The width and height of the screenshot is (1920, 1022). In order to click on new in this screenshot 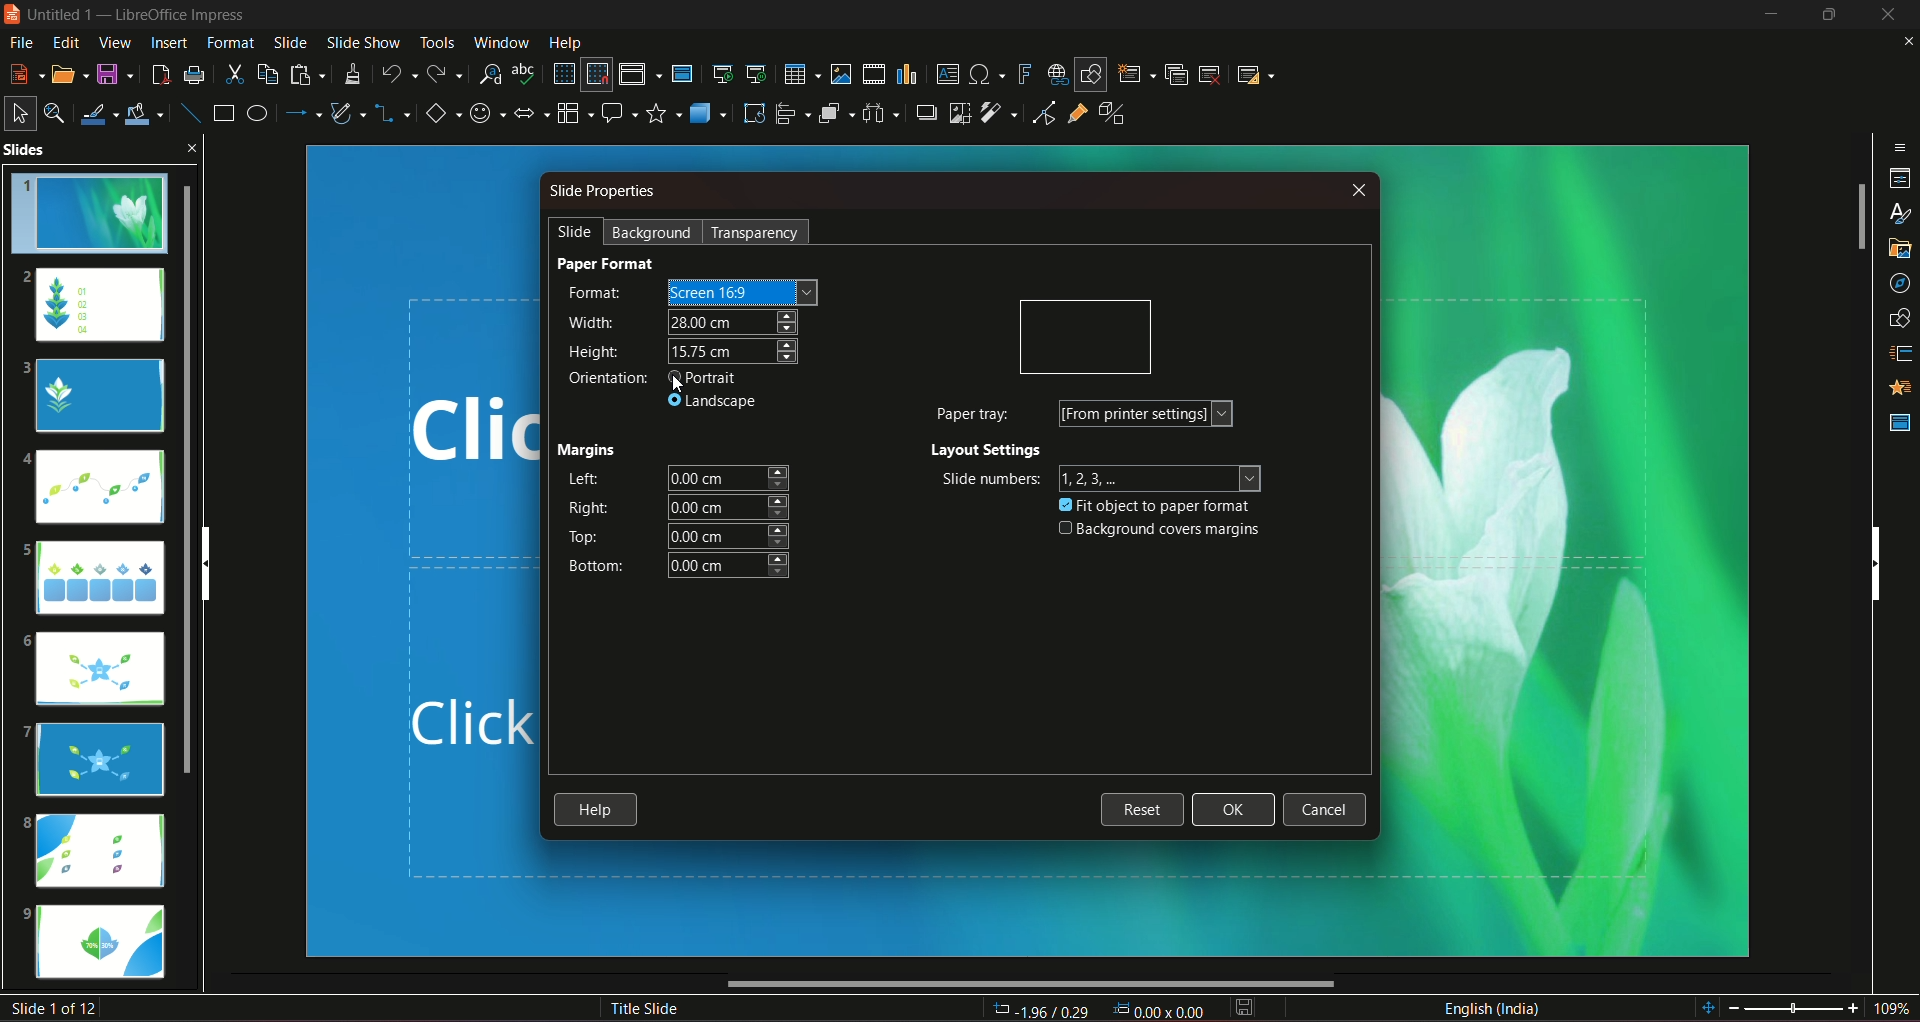, I will do `click(25, 72)`.